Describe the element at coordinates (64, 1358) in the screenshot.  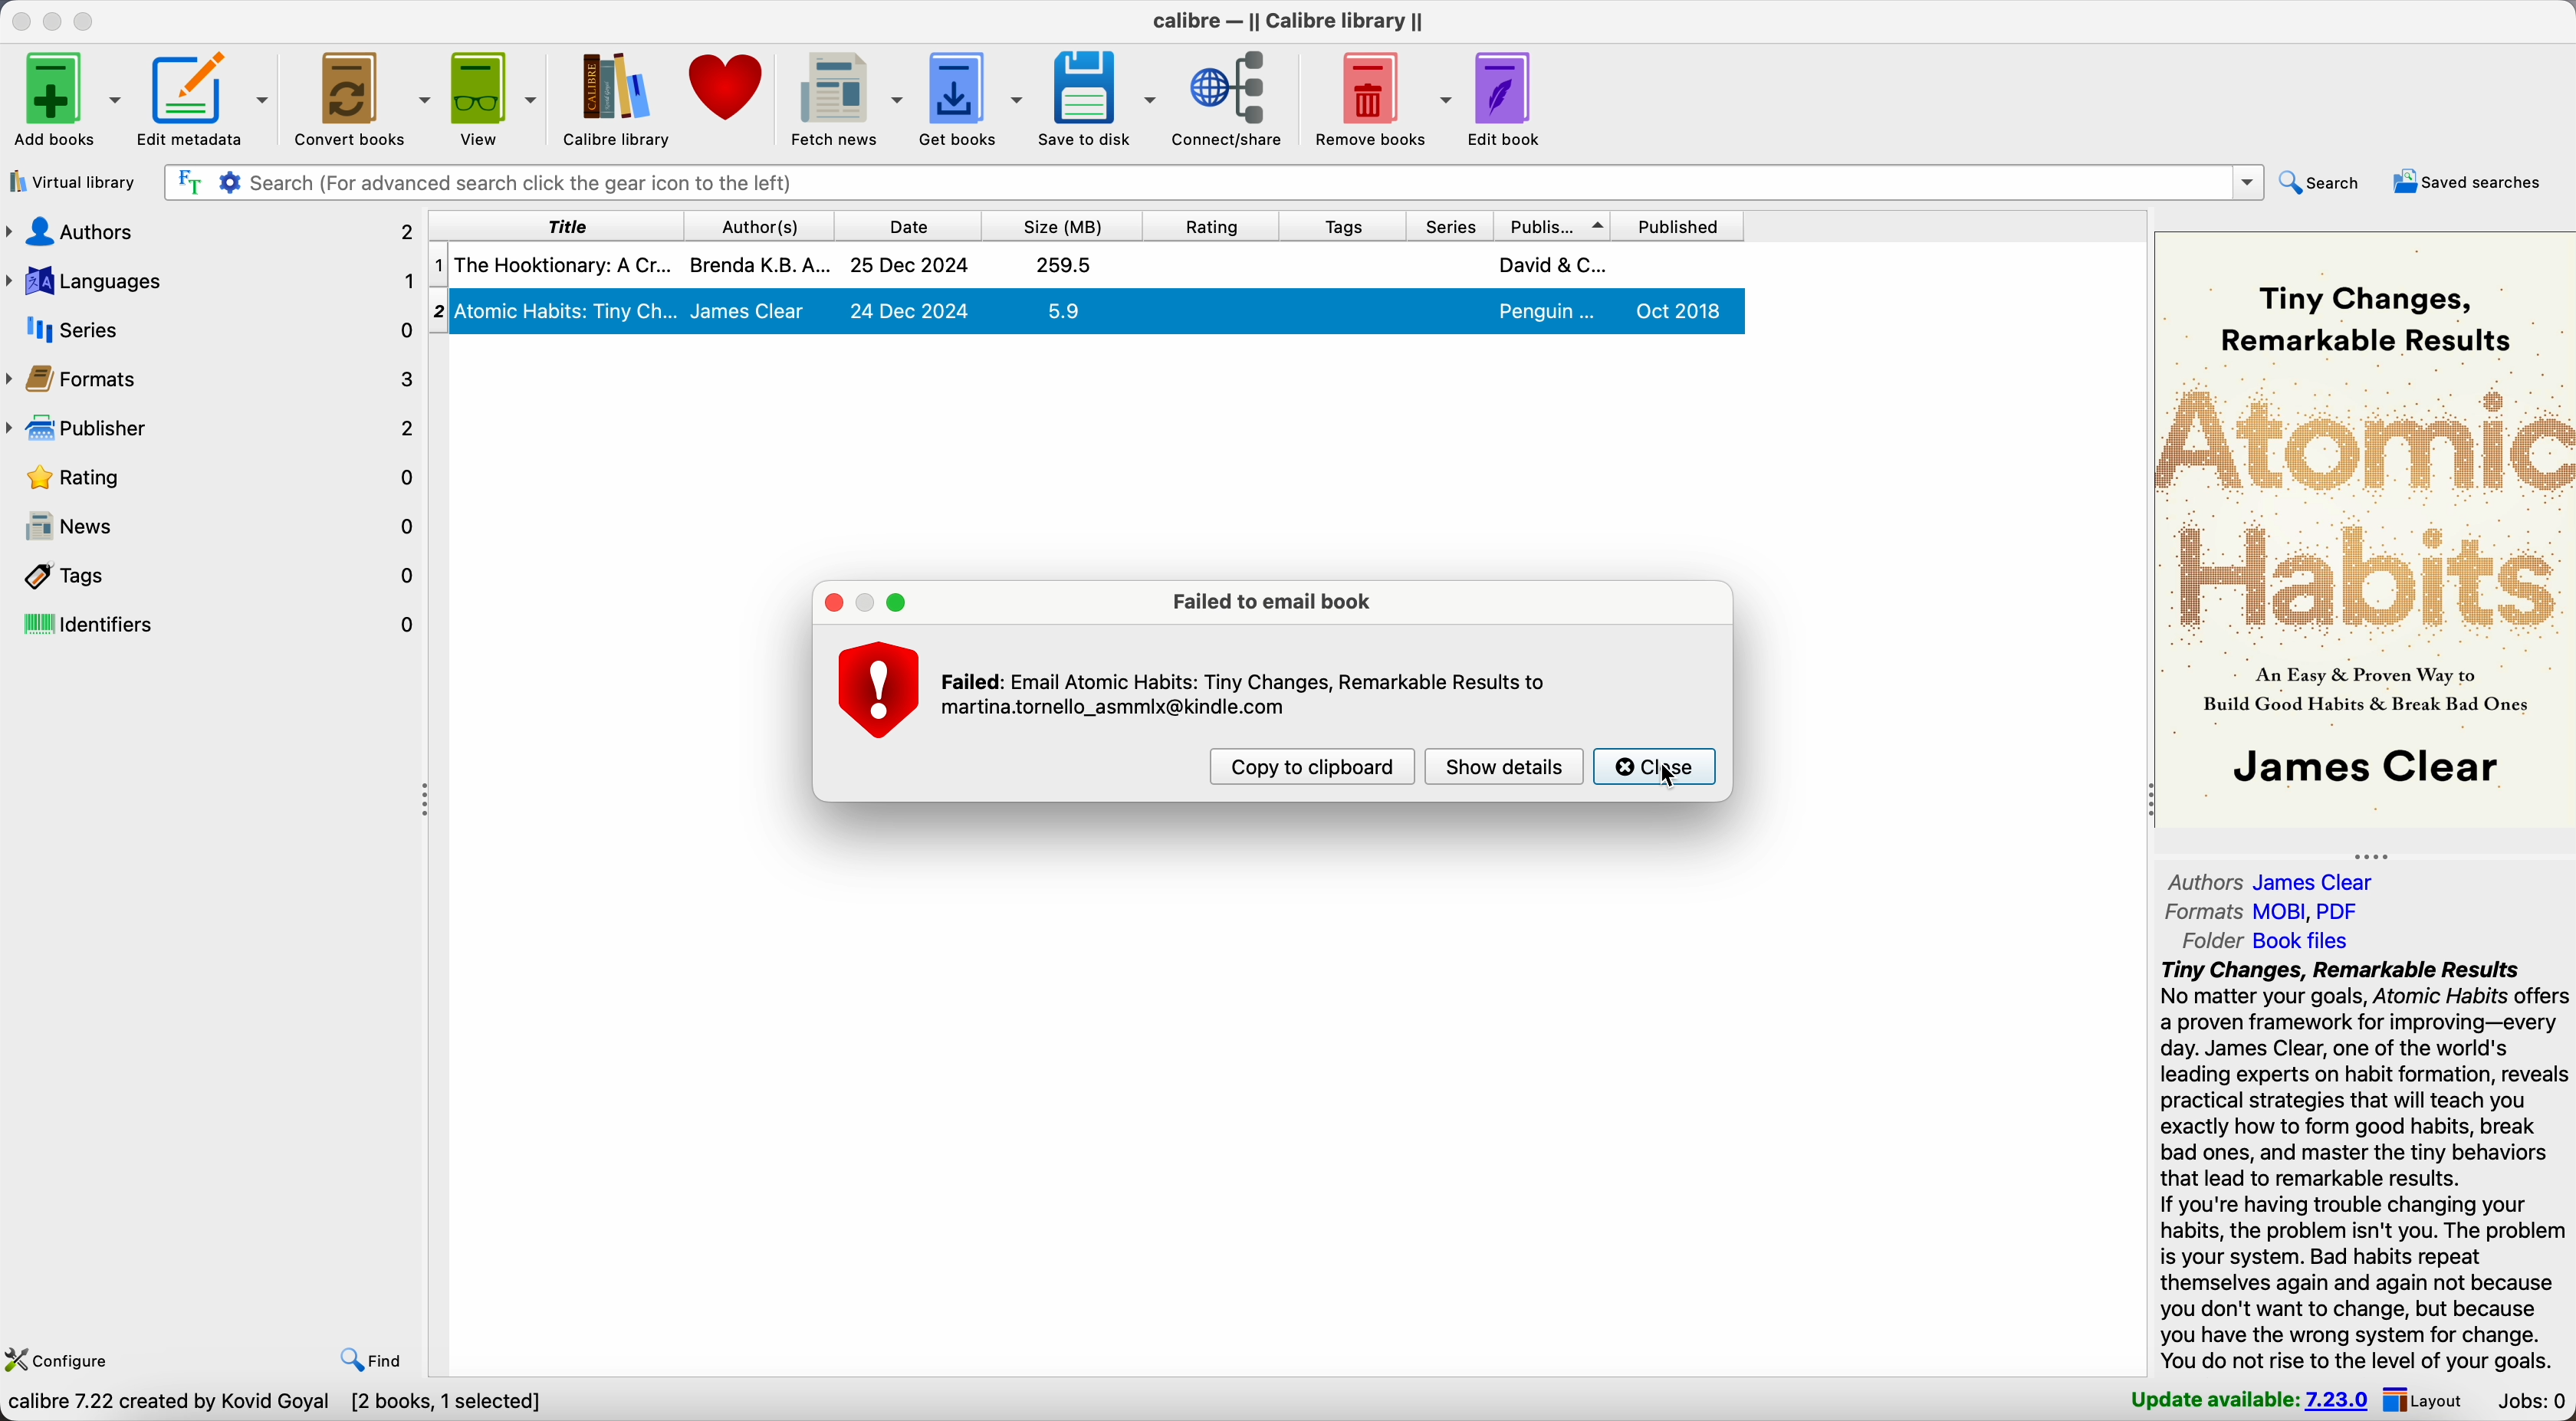
I see `configure` at that location.